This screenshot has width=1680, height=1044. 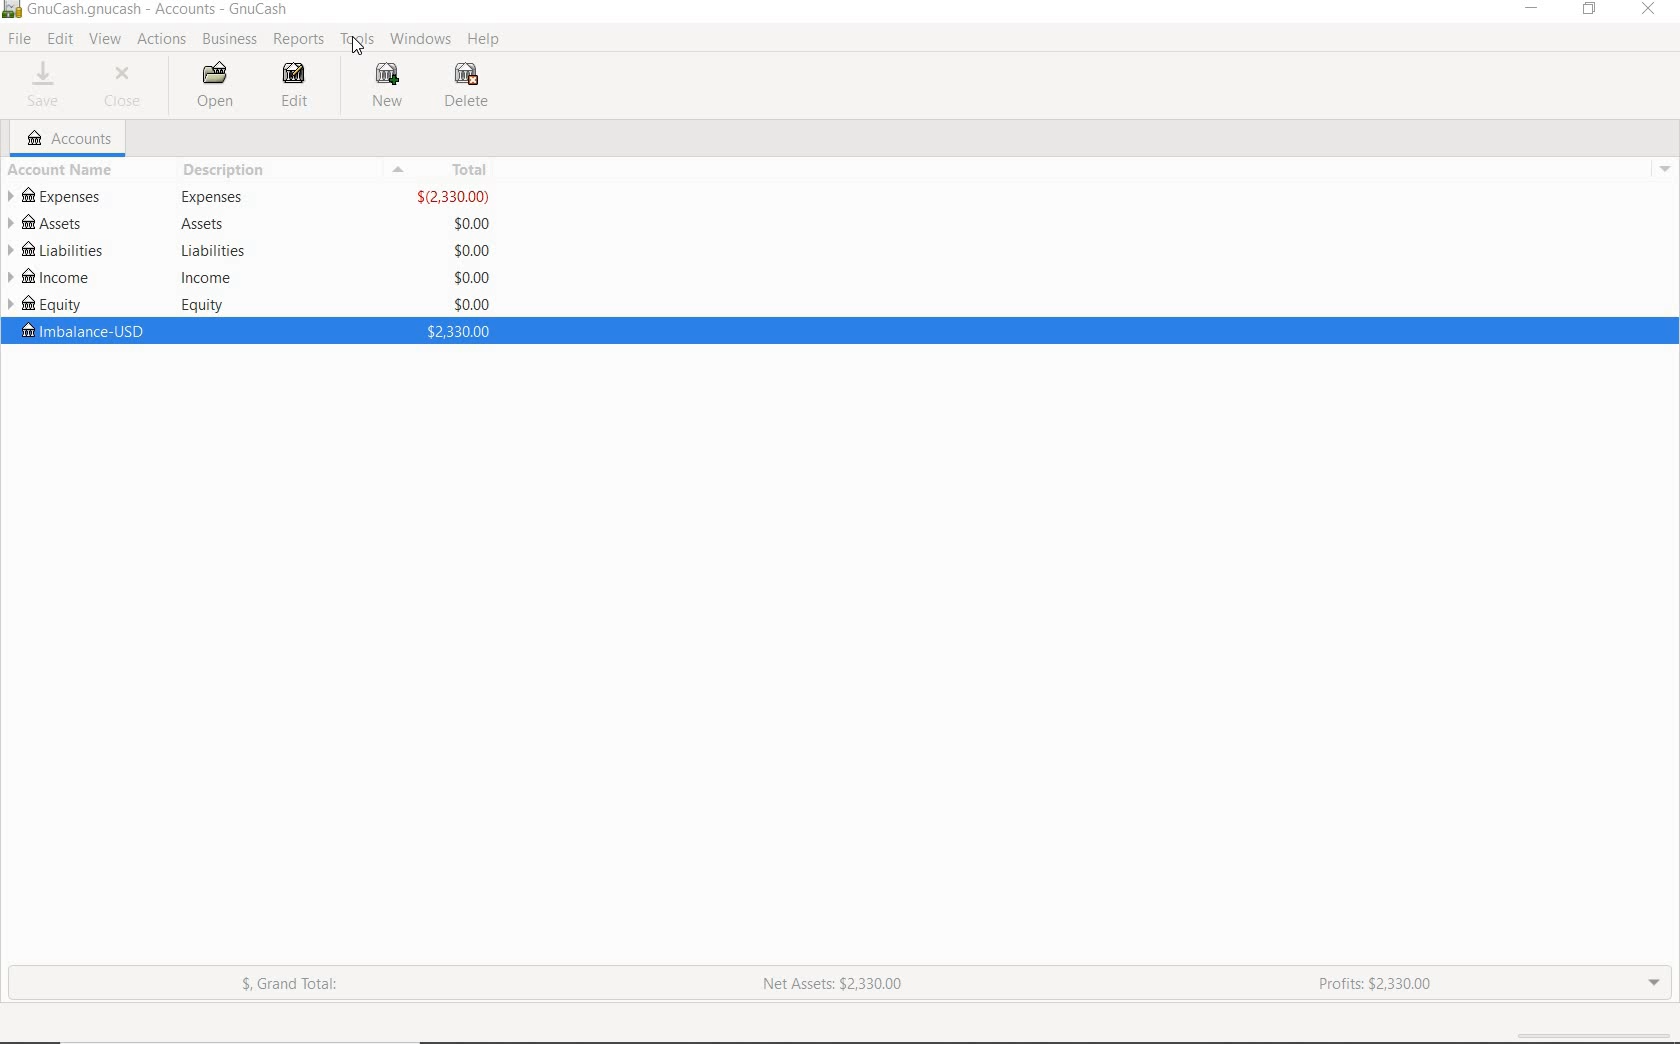 I want to click on REPORTS, so click(x=300, y=40).